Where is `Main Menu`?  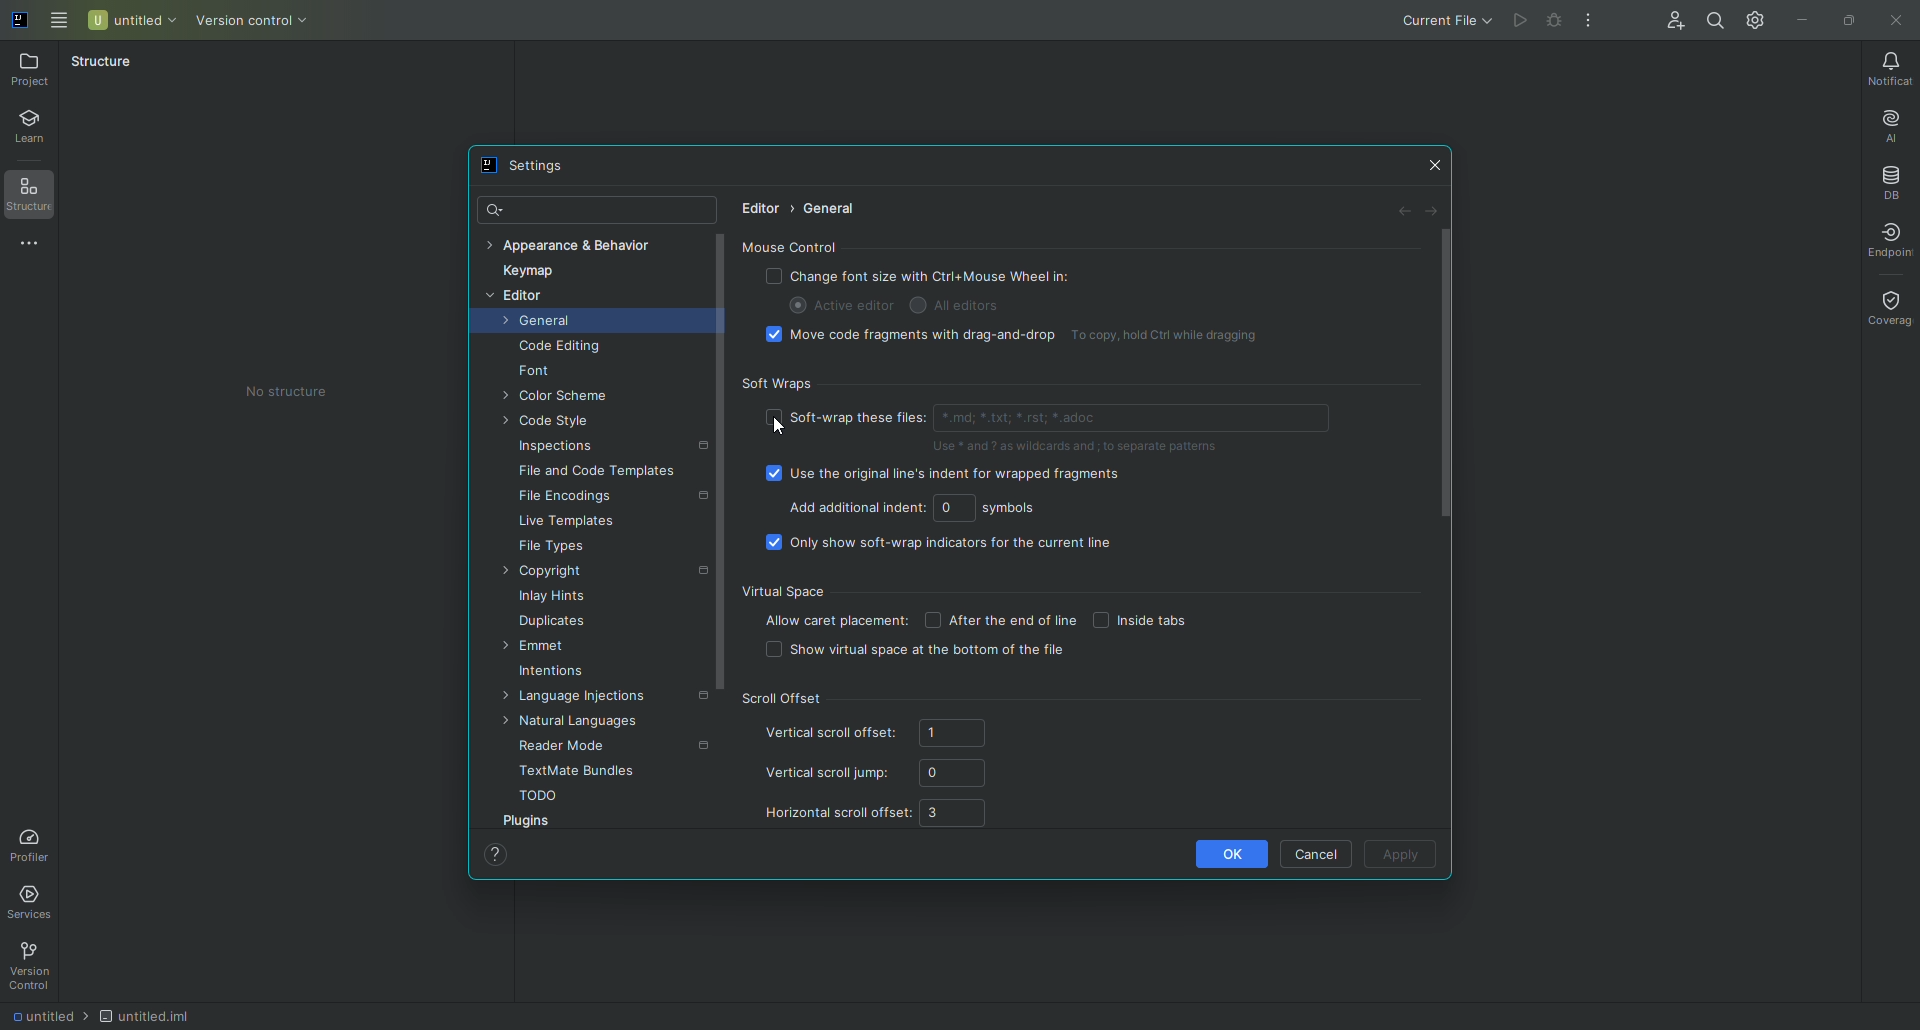 Main Menu is located at coordinates (61, 23).